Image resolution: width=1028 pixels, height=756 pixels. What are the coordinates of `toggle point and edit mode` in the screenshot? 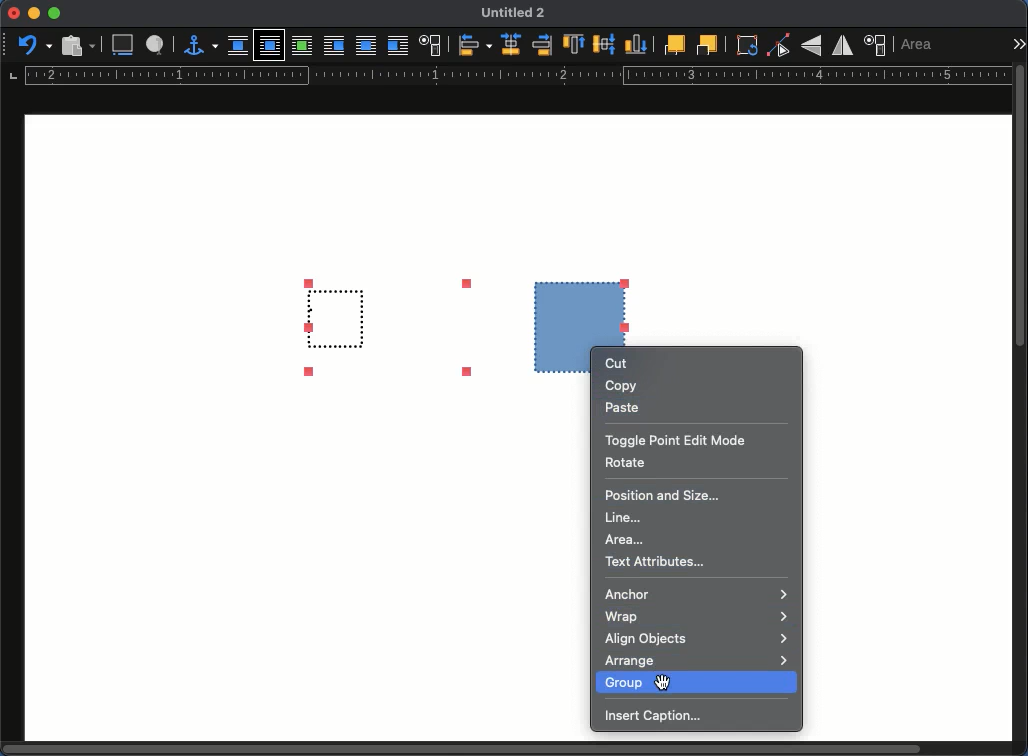 It's located at (676, 441).